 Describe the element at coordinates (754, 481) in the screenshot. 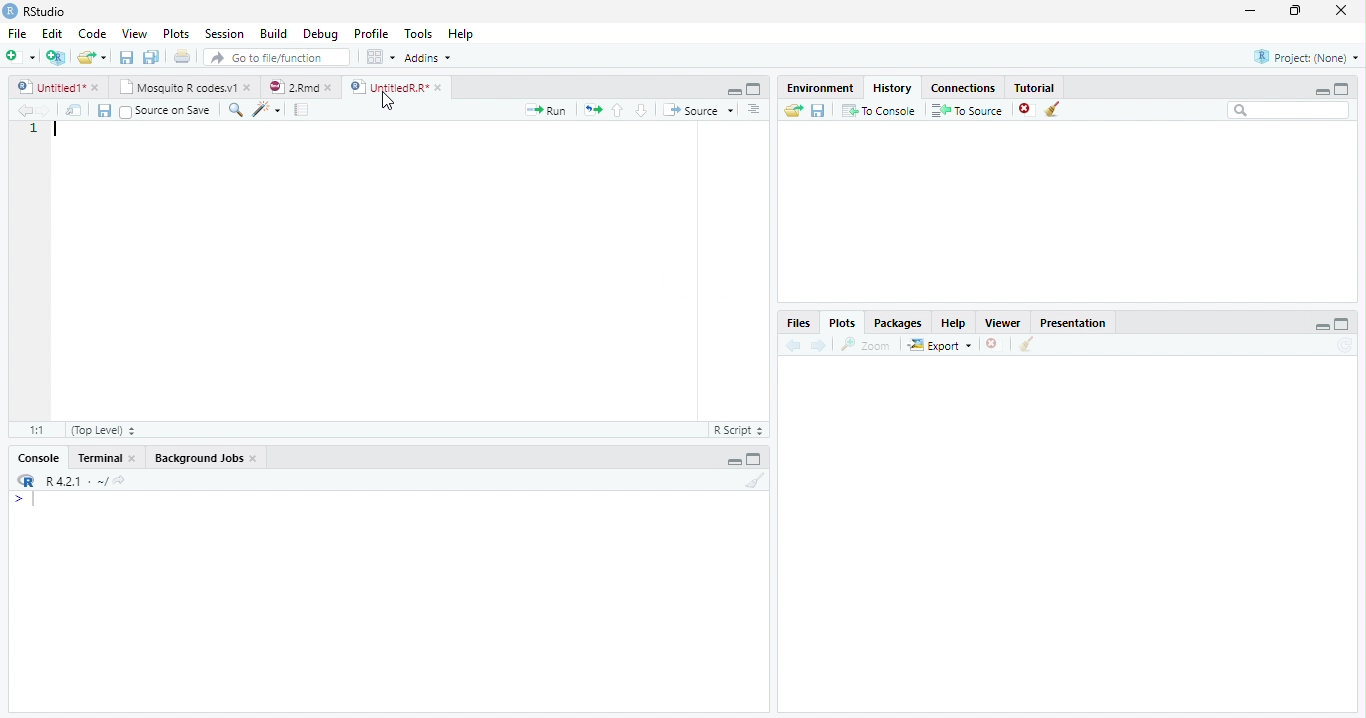

I see `Clear console` at that location.